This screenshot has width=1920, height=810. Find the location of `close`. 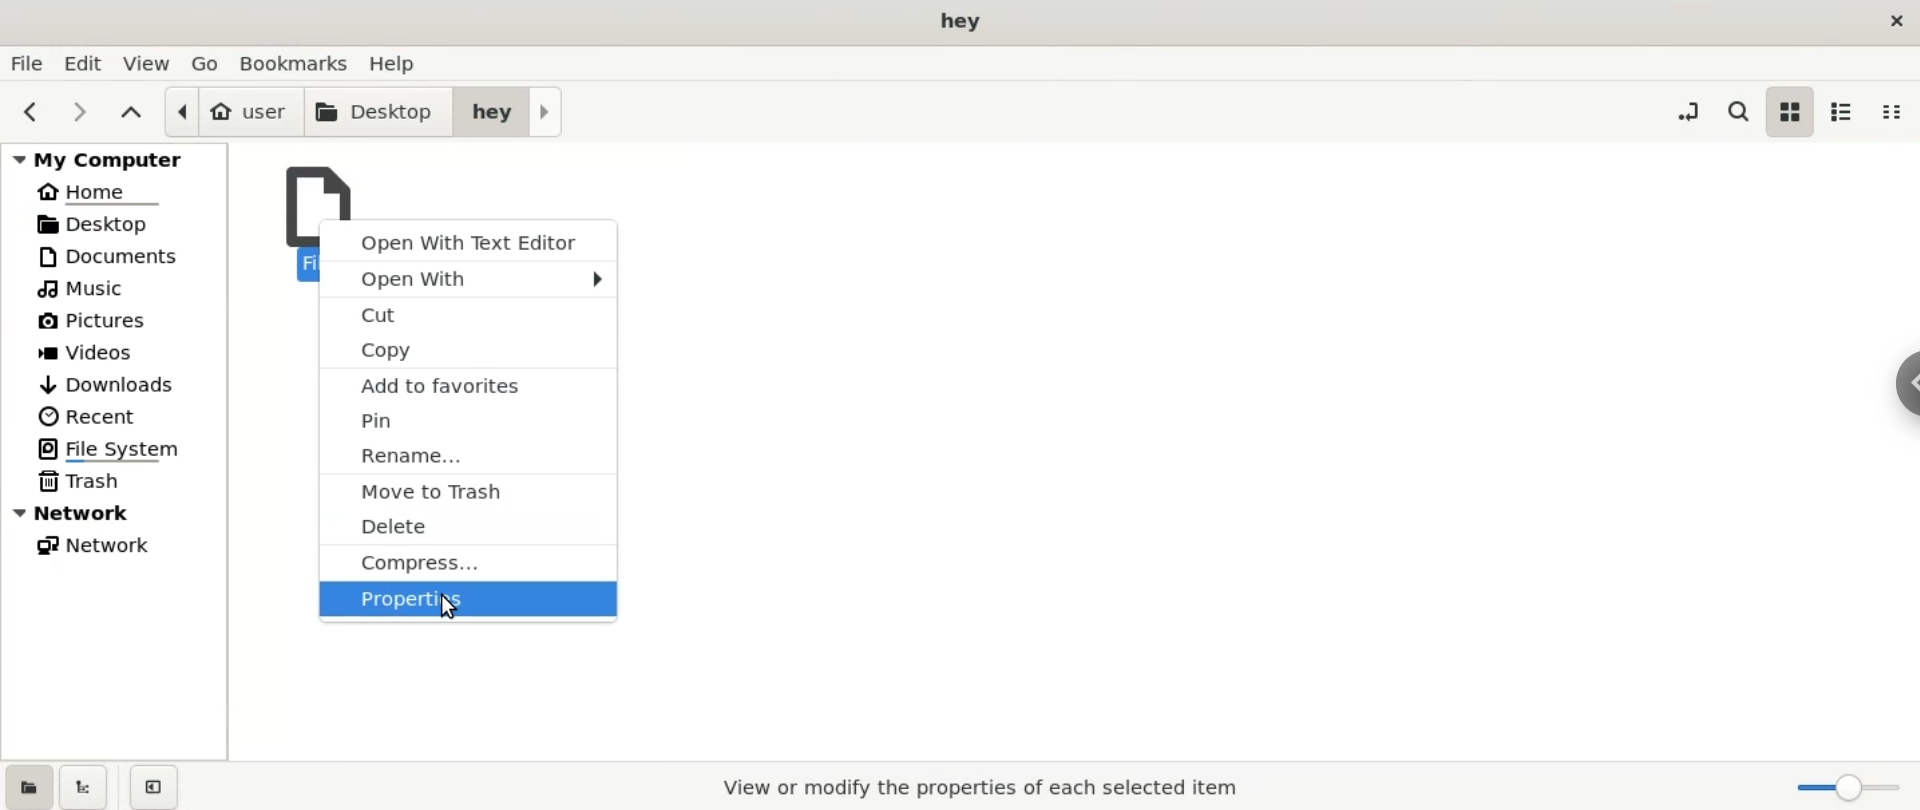

close is located at coordinates (1886, 23).